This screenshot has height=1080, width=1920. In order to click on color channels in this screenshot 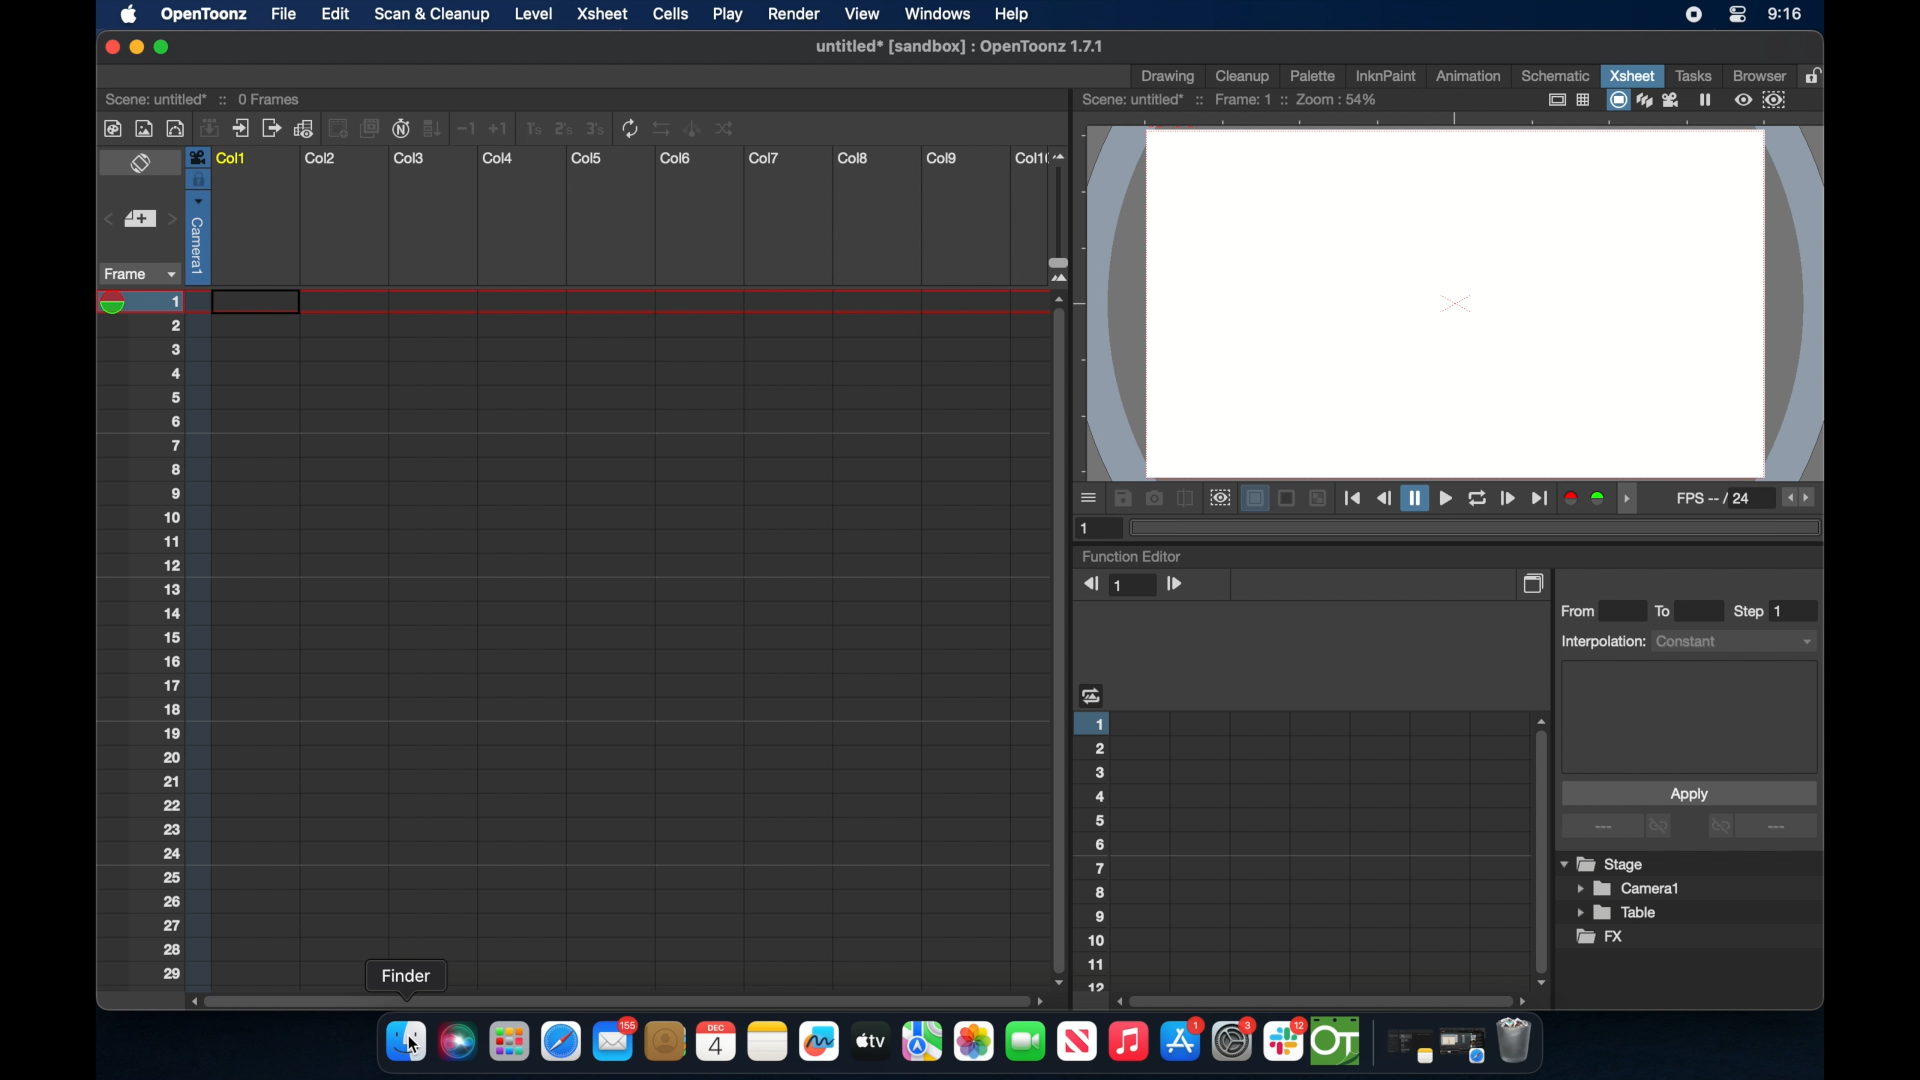, I will do `click(1586, 497)`.